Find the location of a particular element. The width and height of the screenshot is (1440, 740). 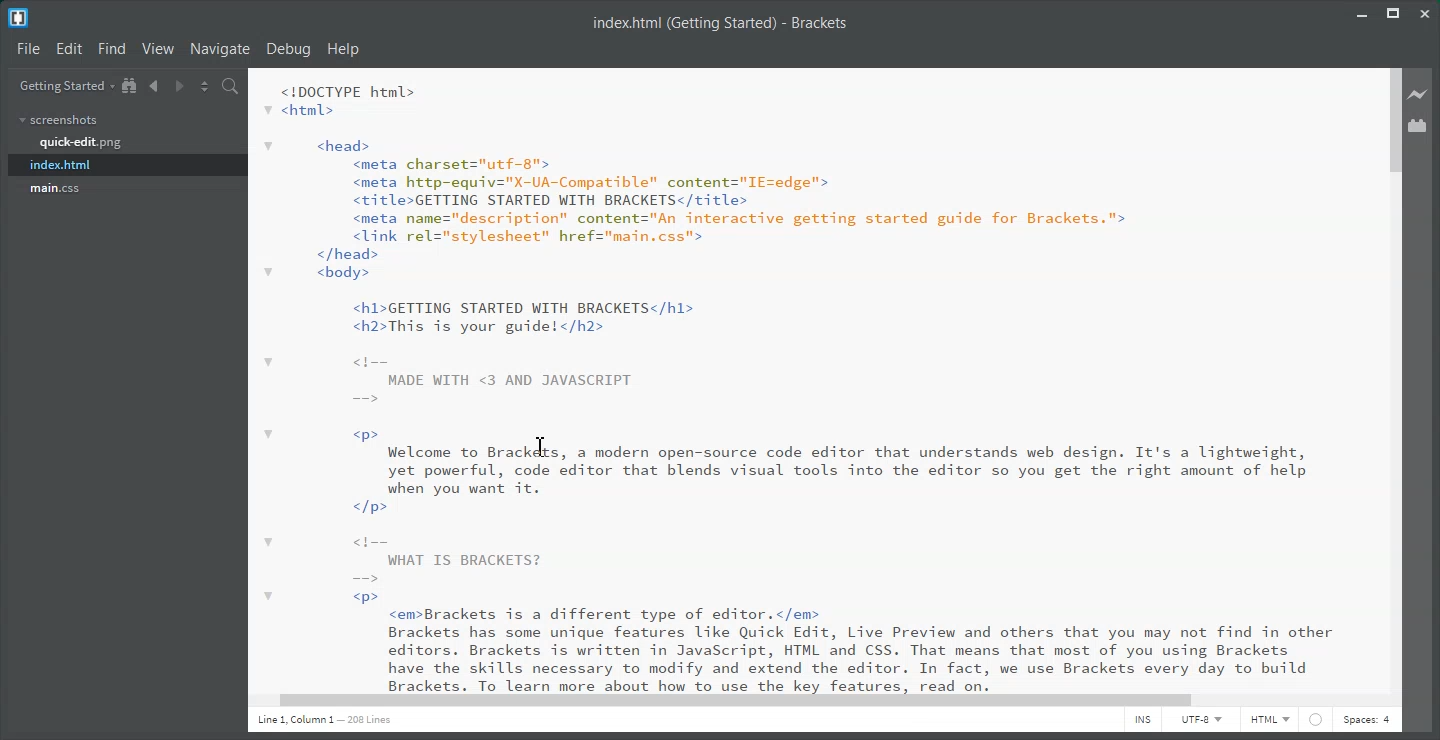

Spaces: 4 is located at coordinates (1367, 719).